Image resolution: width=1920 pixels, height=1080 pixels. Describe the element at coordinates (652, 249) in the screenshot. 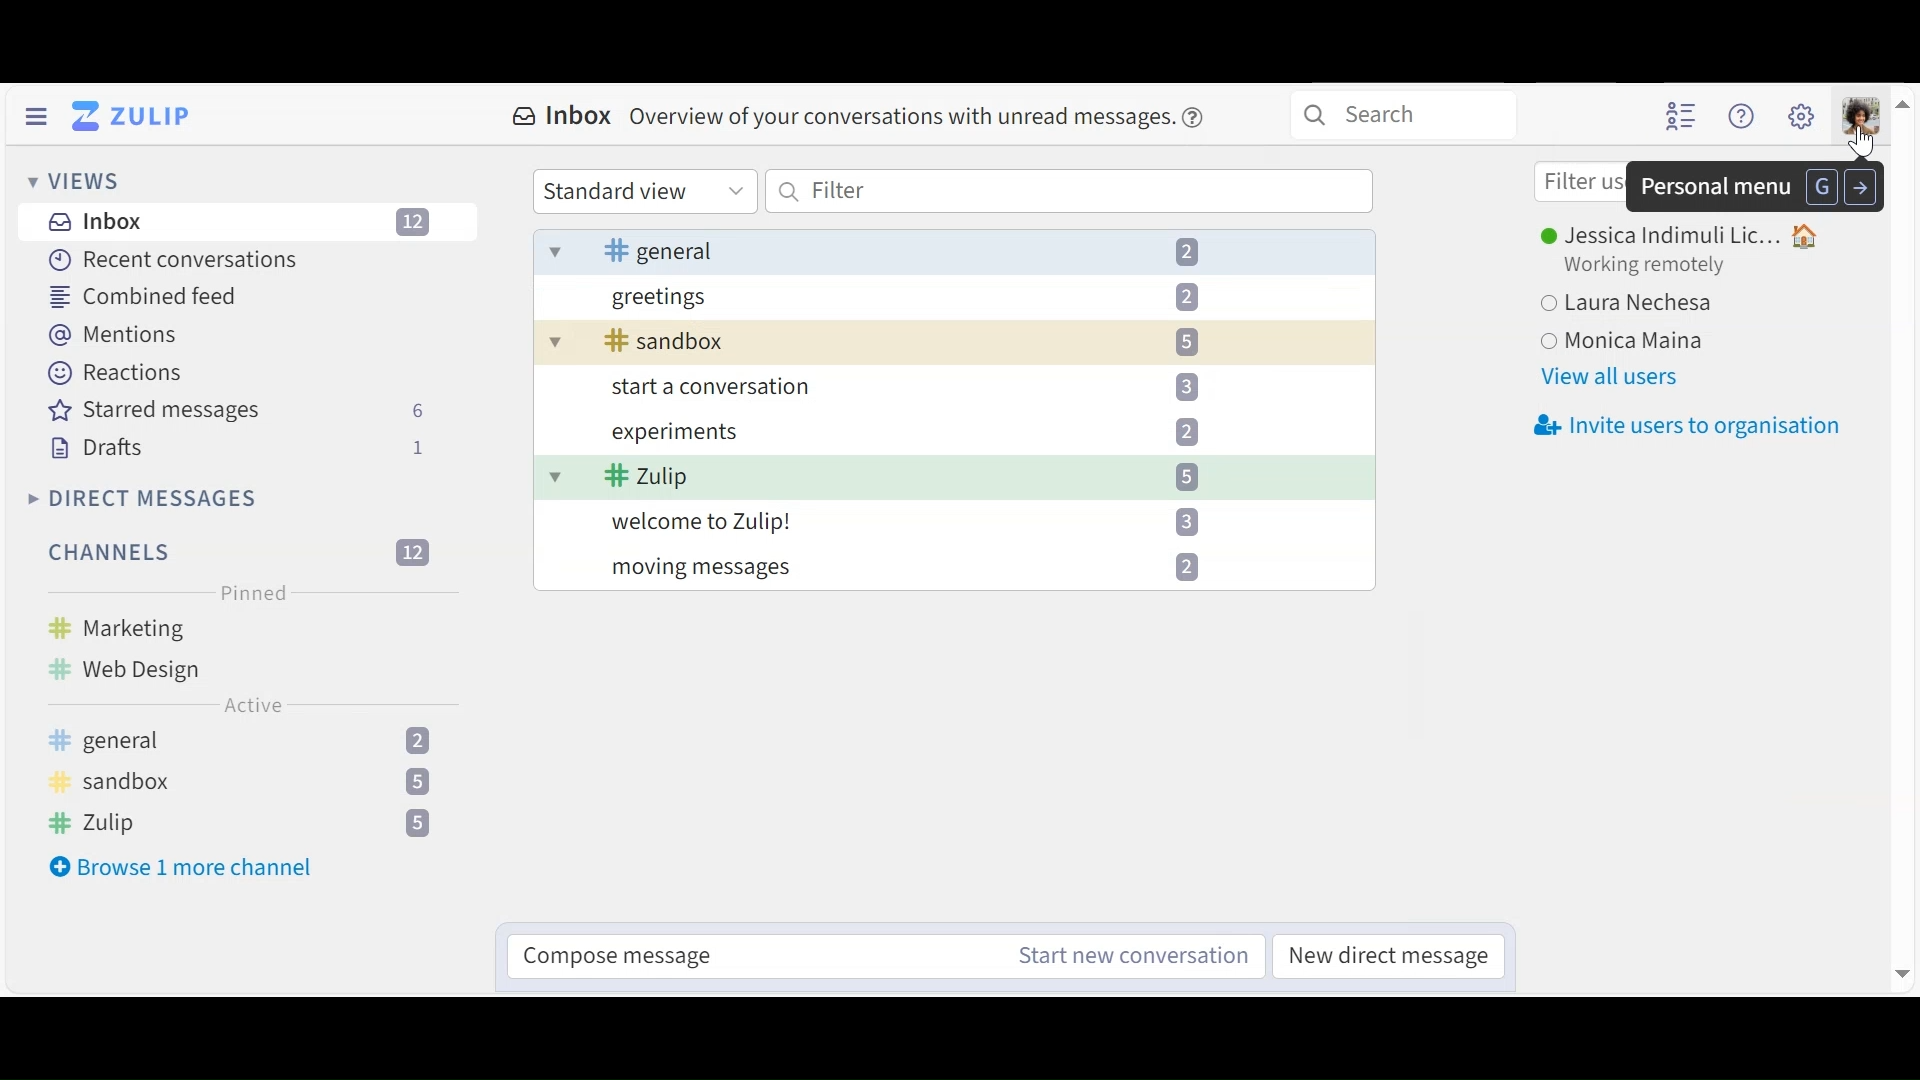

I see `# general` at that location.